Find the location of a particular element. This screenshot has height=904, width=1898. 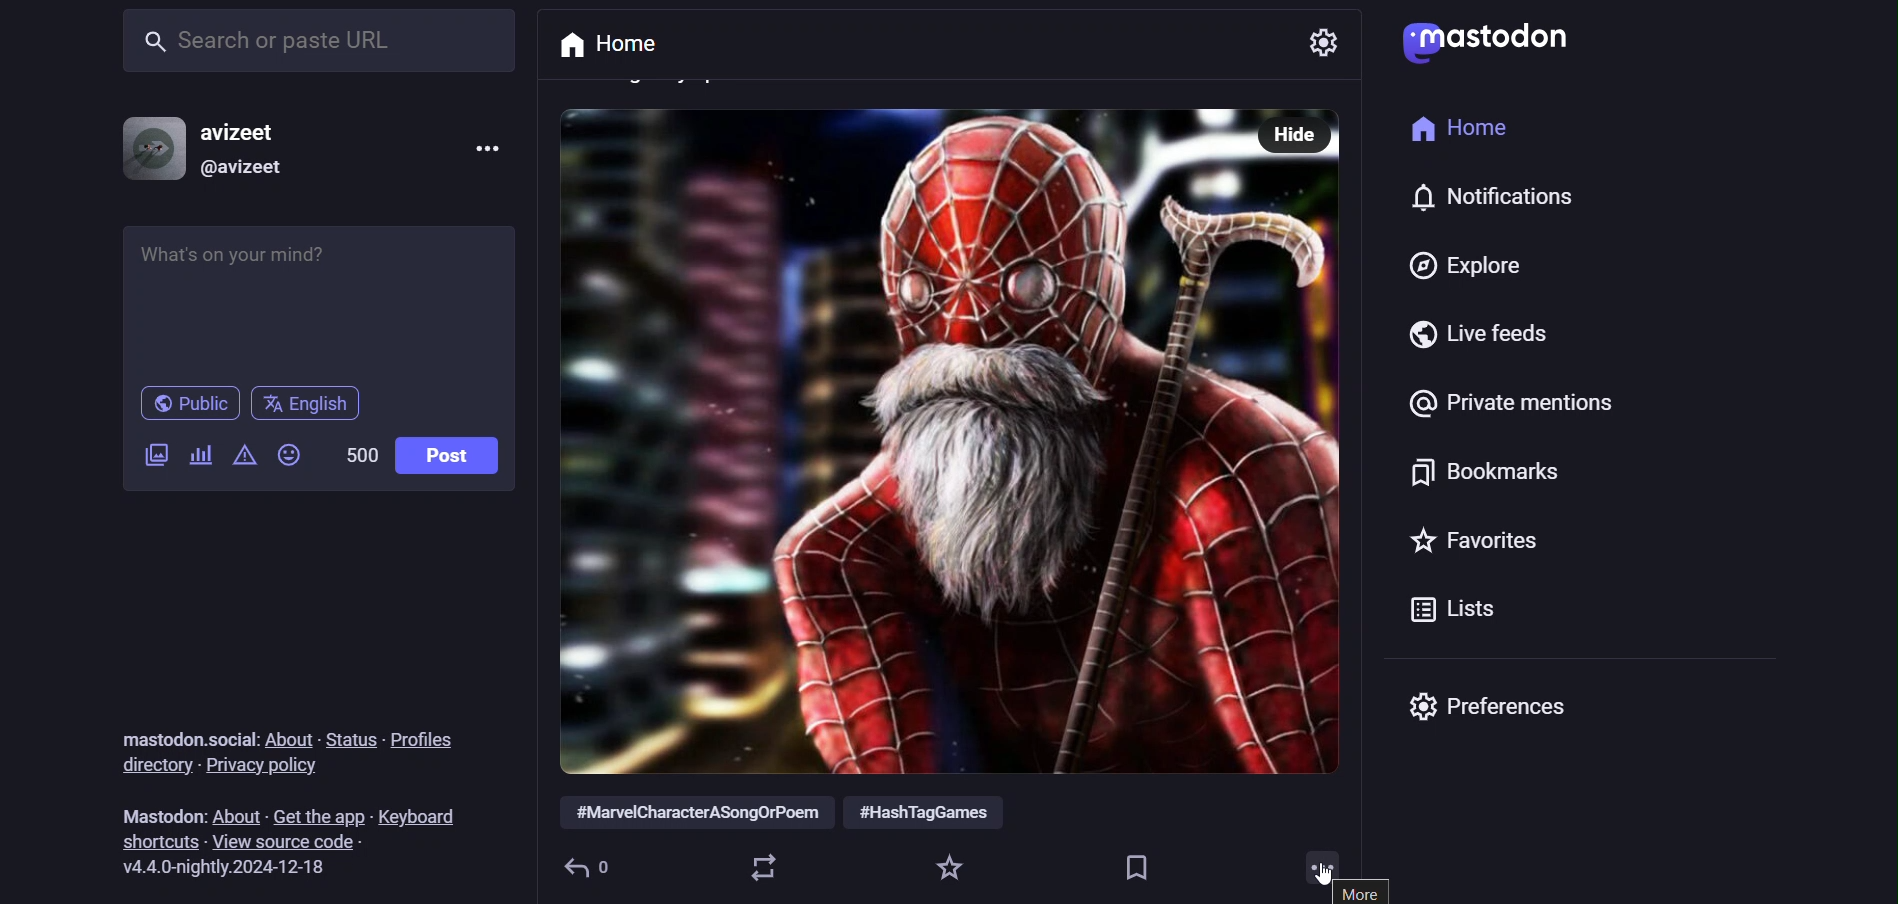

mastodon.social is located at coordinates (178, 735).